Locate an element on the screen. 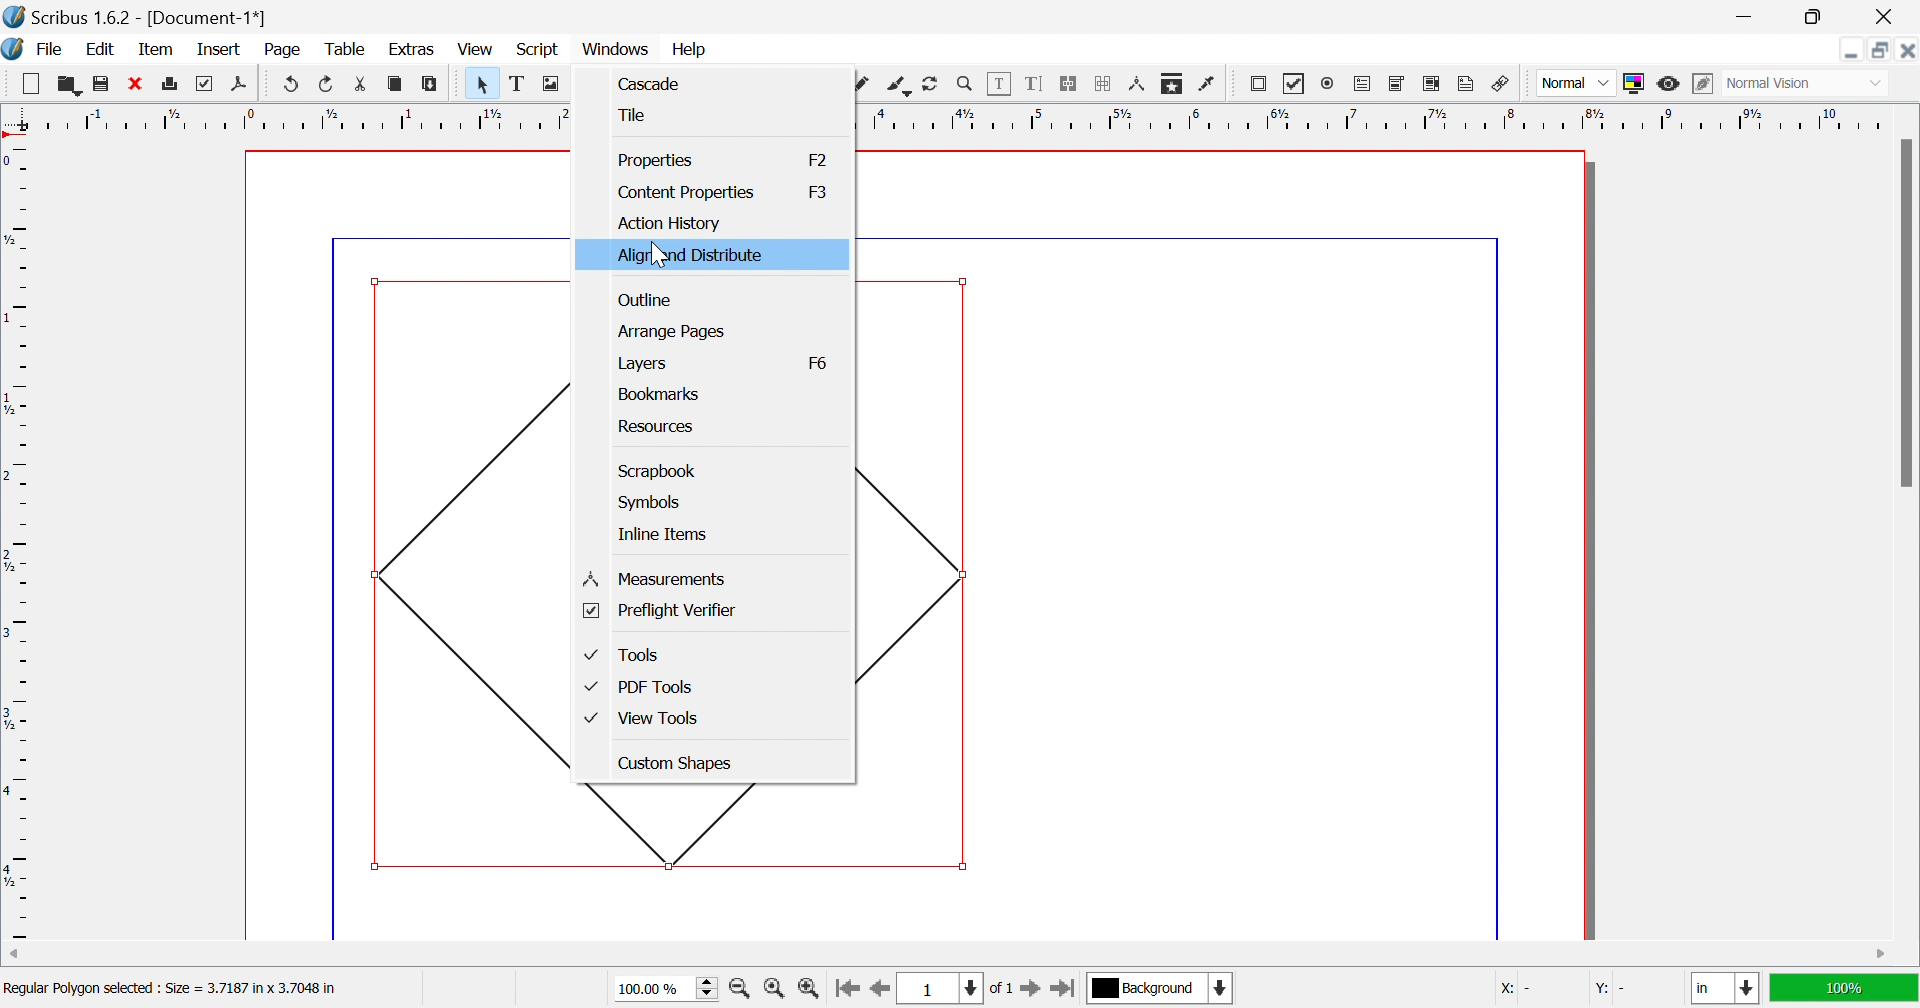 This screenshot has height=1008, width=1920. Properties is located at coordinates (658, 159).